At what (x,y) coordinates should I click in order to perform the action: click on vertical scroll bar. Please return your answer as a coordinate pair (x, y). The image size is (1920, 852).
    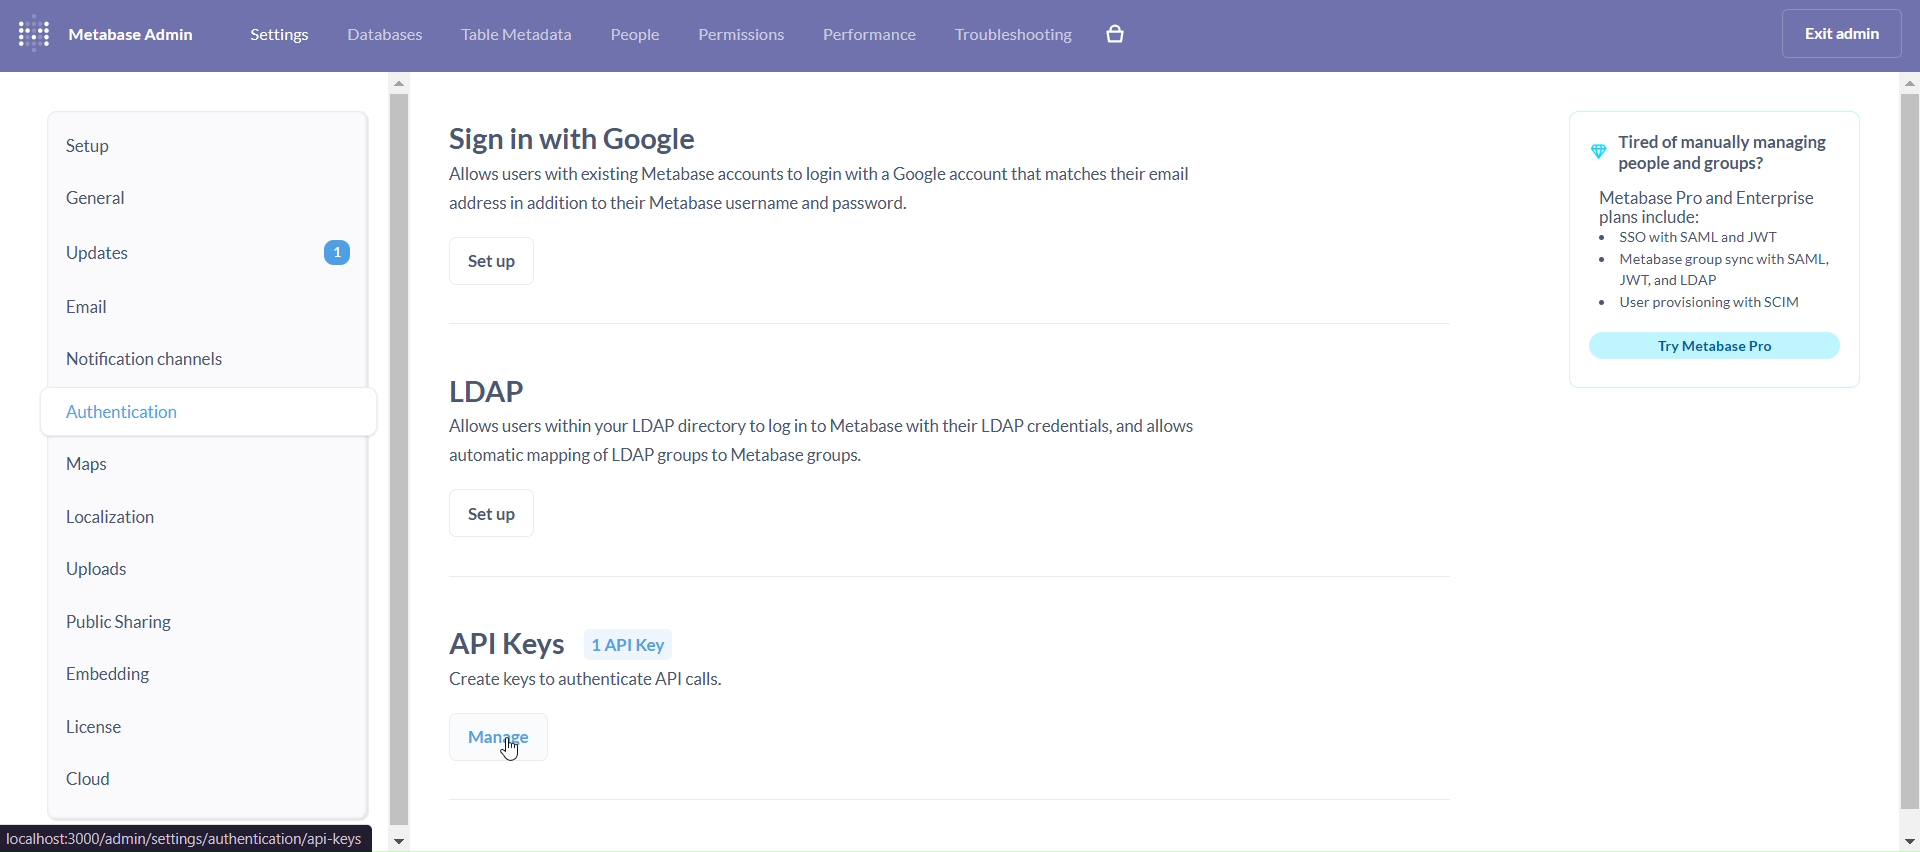
    Looking at the image, I should click on (400, 462).